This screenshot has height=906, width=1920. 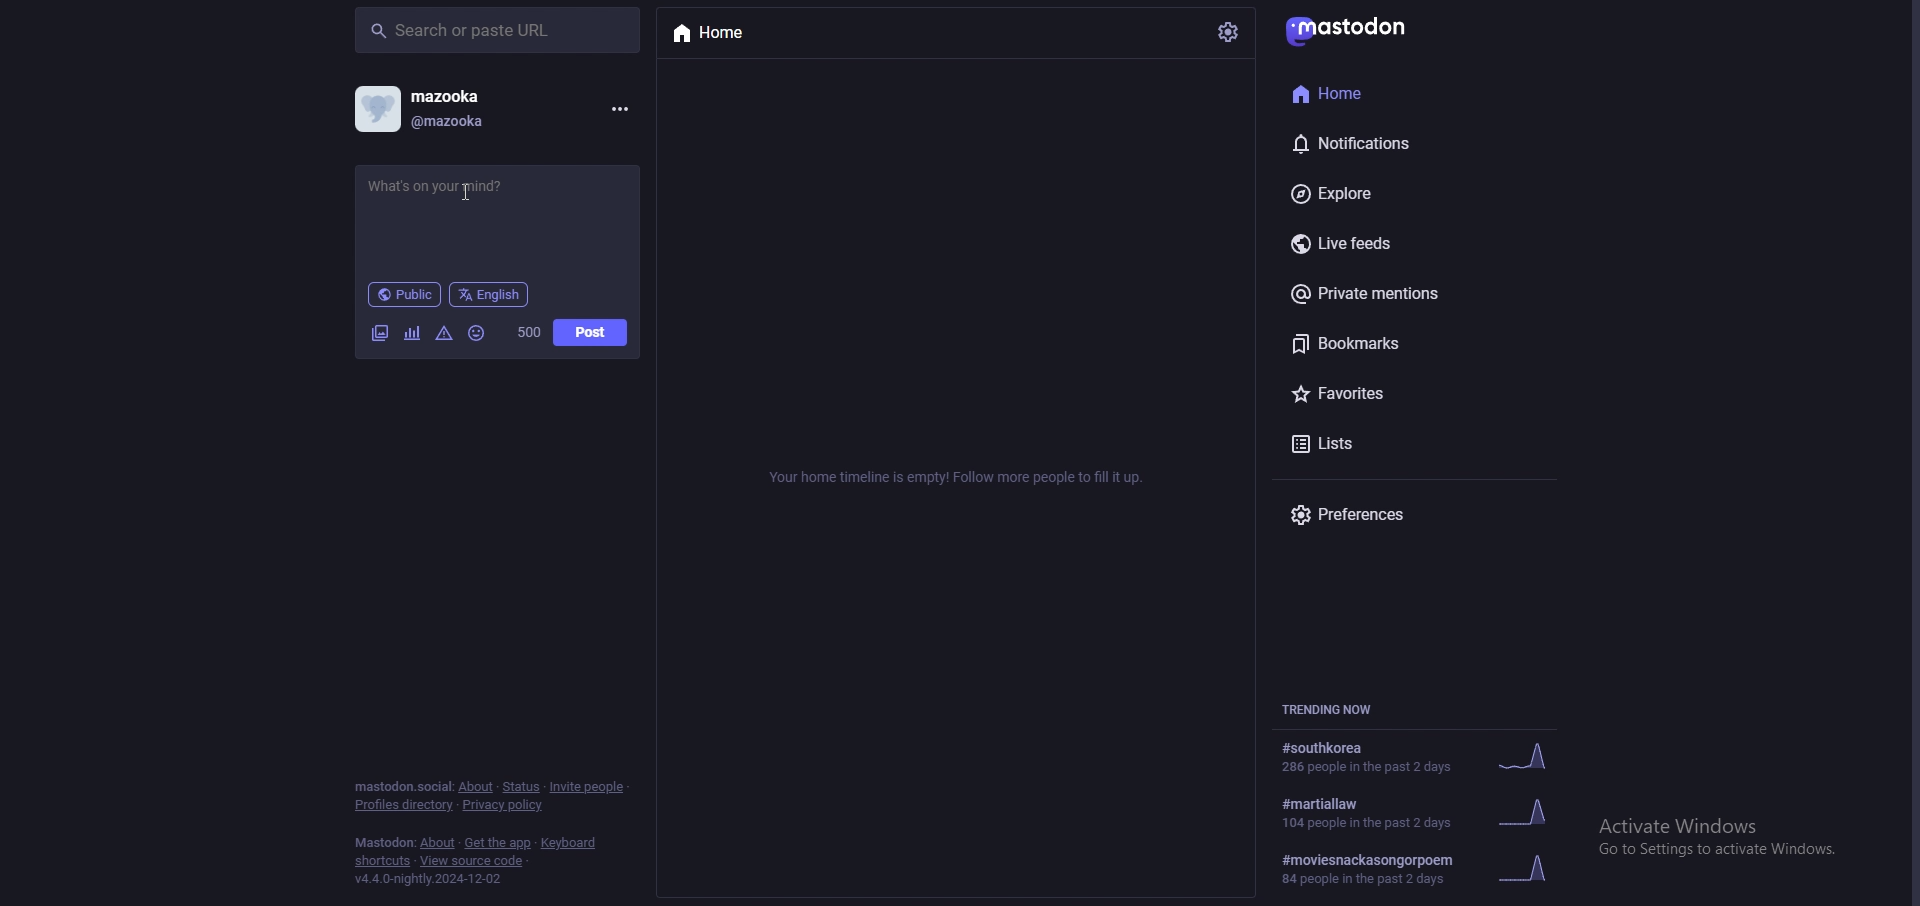 I want to click on profile, so click(x=425, y=109).